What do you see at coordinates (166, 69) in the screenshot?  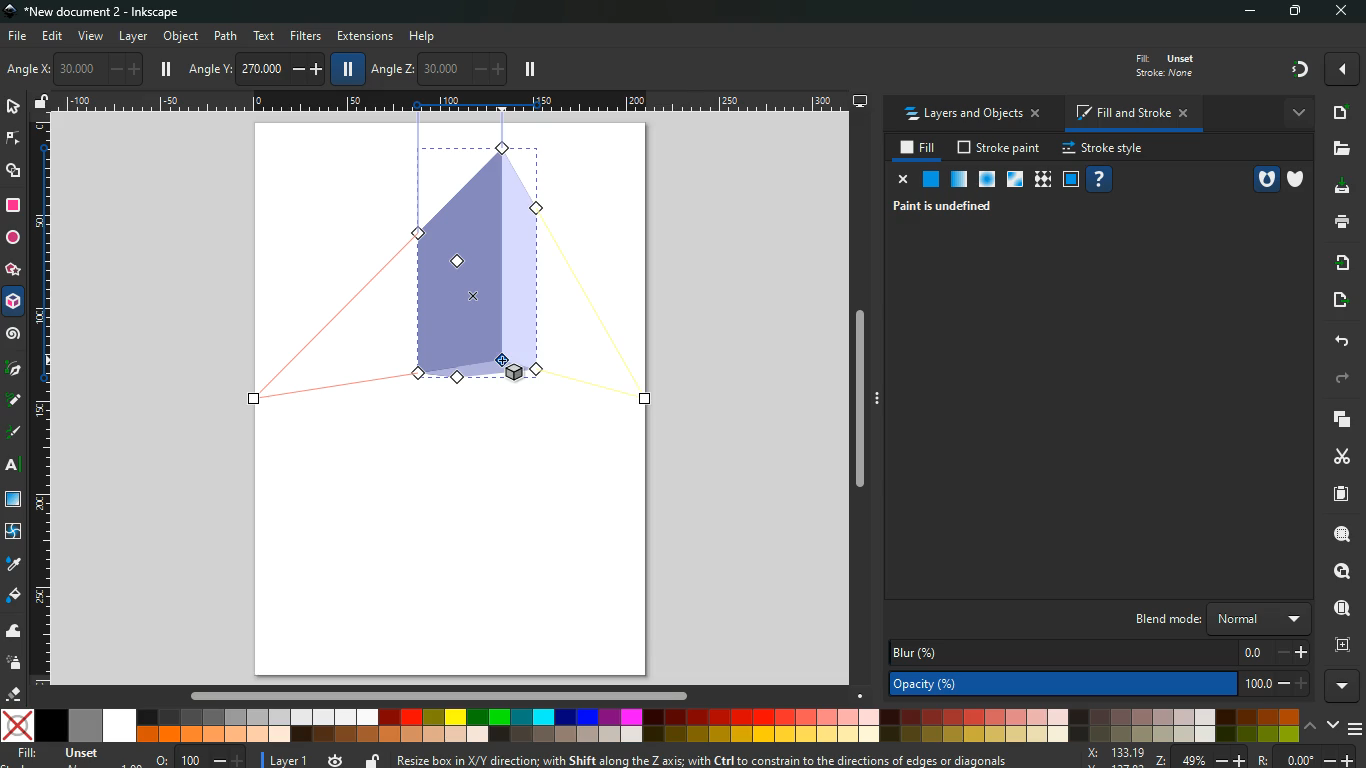 I see `pause` at bounding box center [166, 69].